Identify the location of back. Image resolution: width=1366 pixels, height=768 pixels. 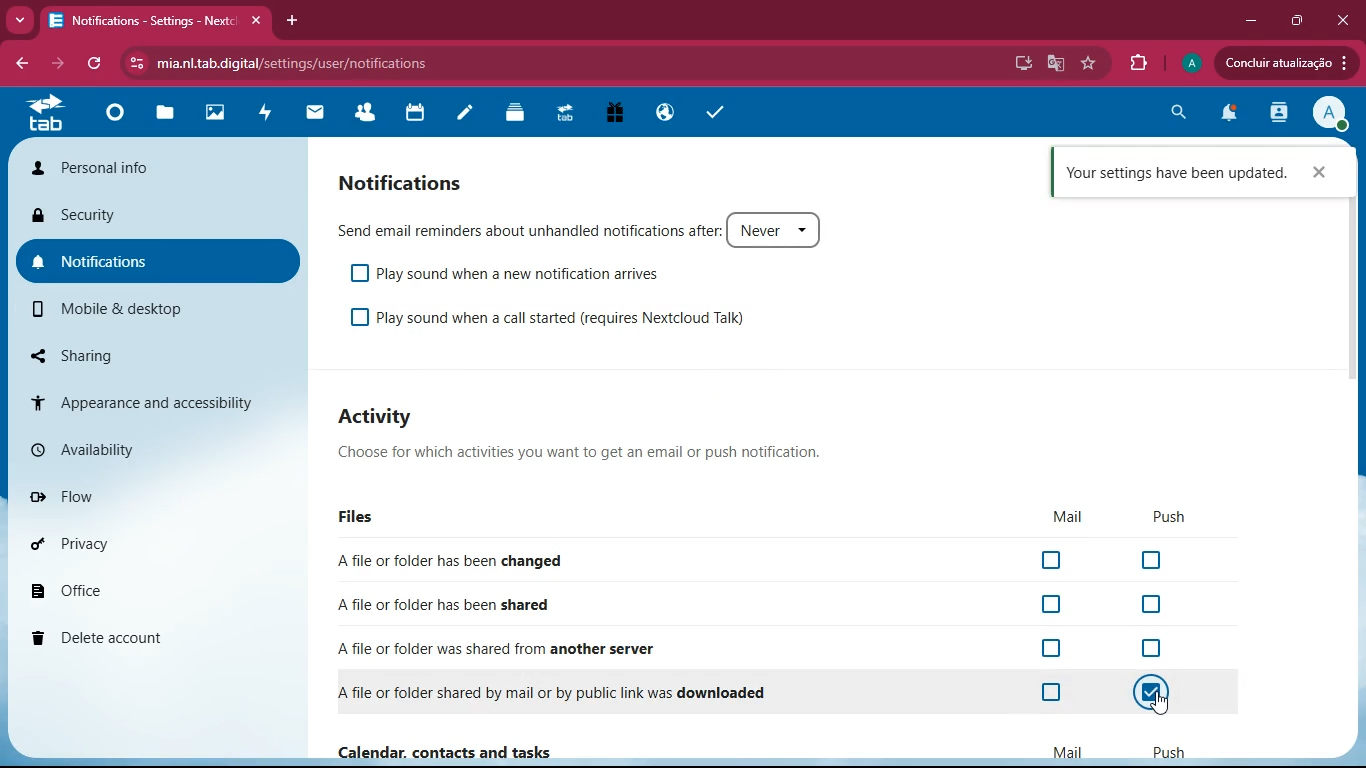
(19, 63).